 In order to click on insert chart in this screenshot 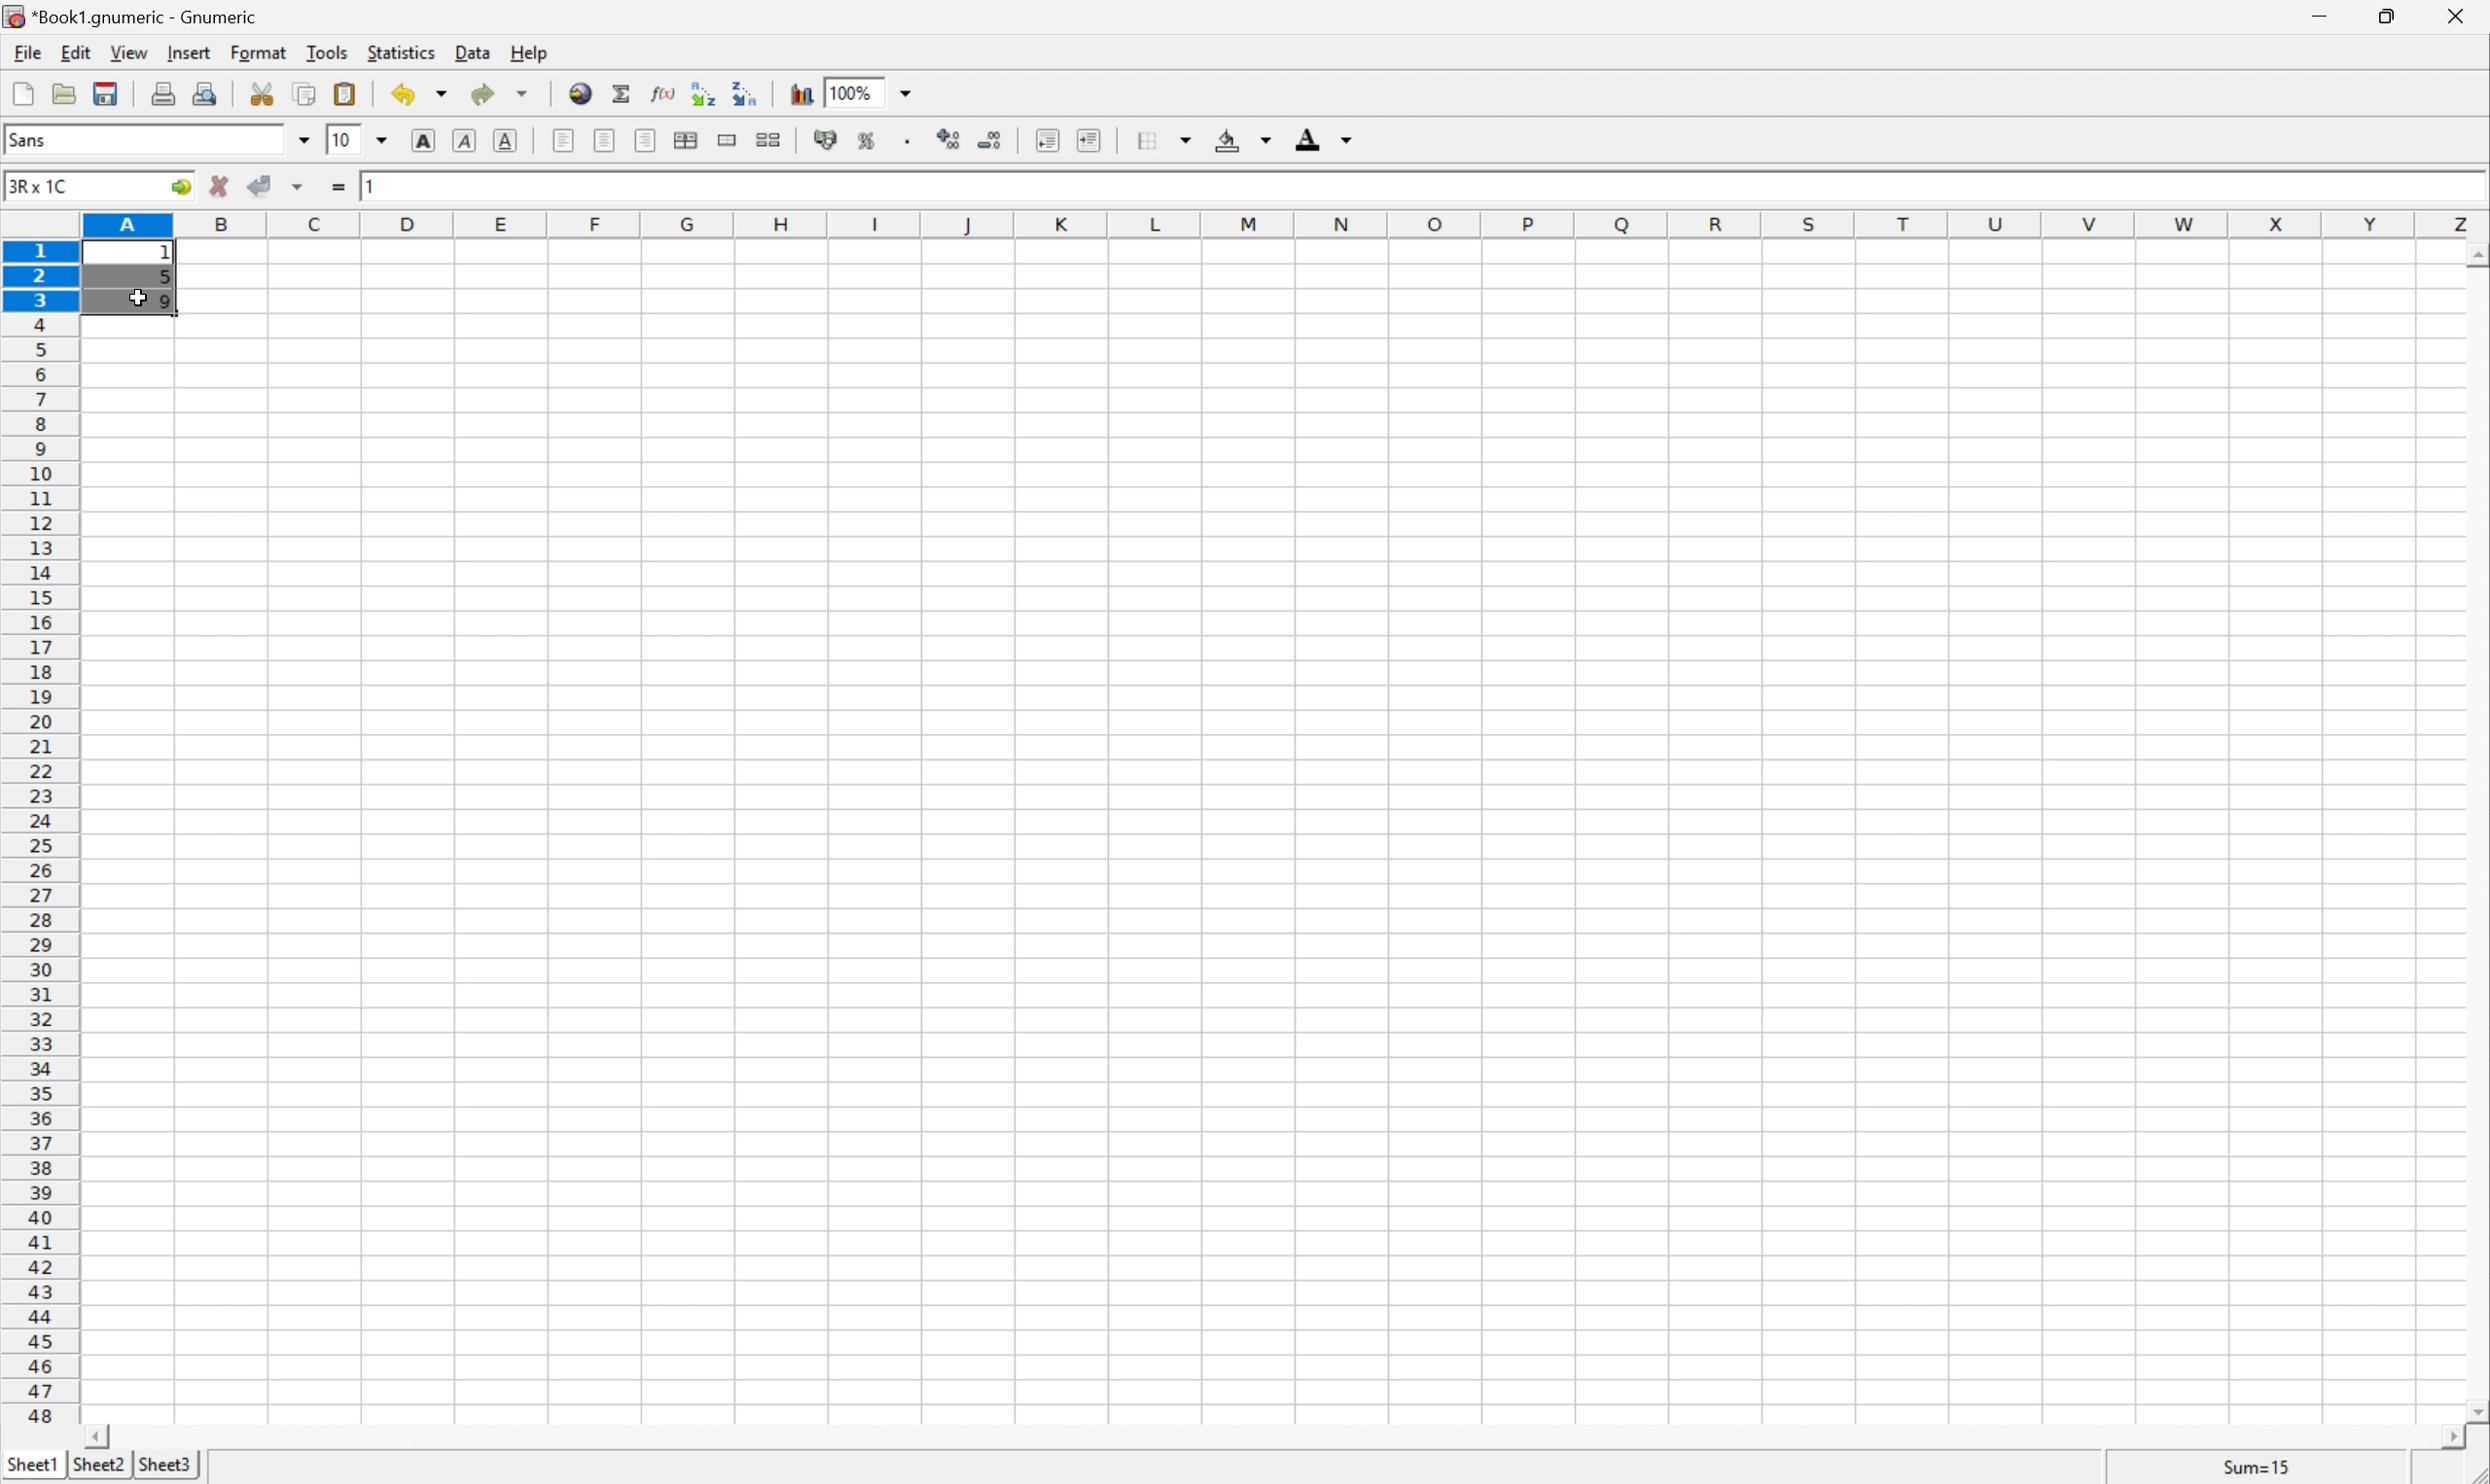, I will do `click(800, 91)`.